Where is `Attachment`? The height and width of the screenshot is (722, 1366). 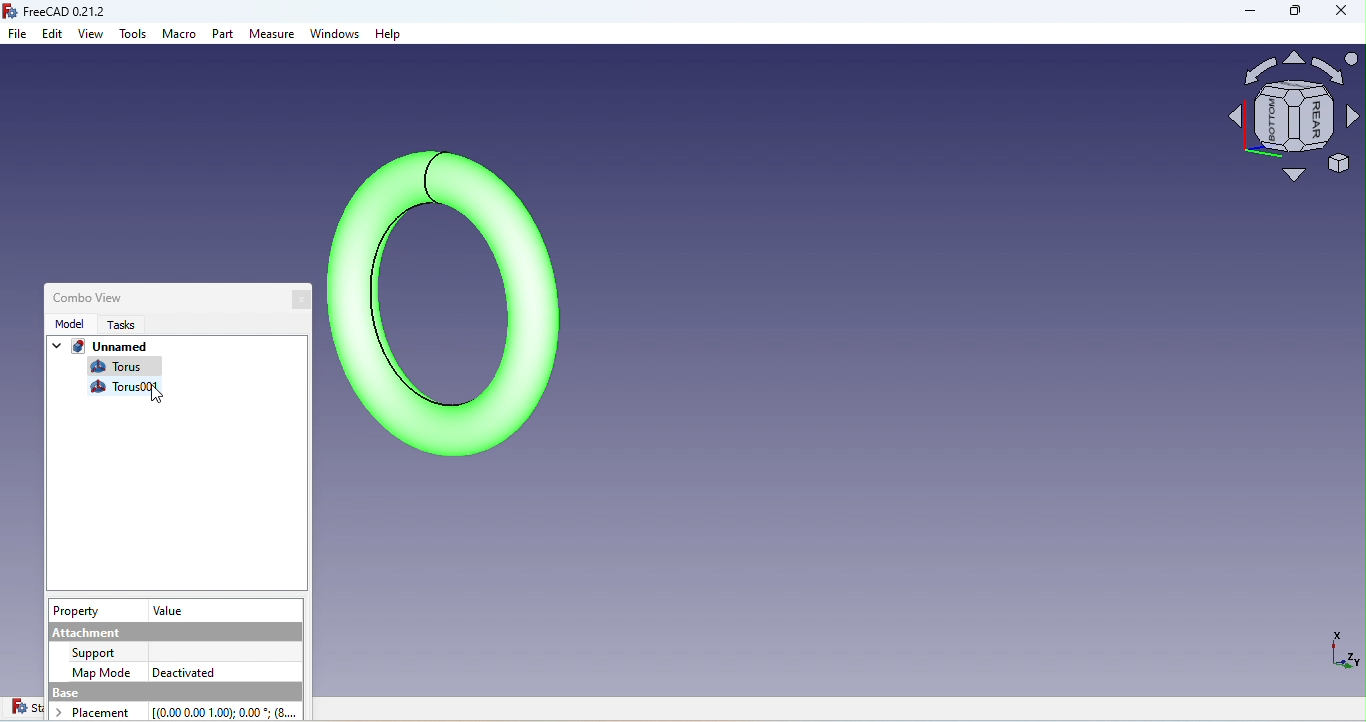 Attachment is located at coordinates (174, 630).